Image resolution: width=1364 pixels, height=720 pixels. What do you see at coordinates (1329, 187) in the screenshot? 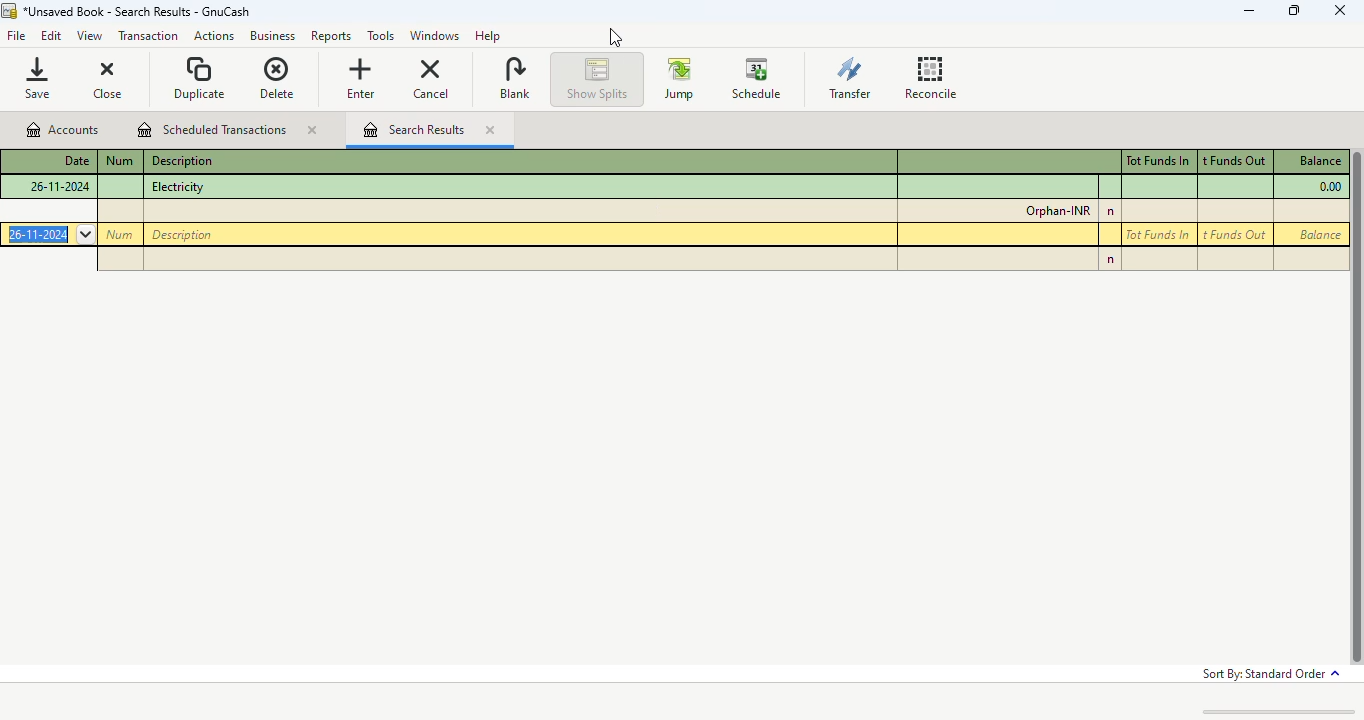
I see `0.00` at bounding box center [1329, 187].